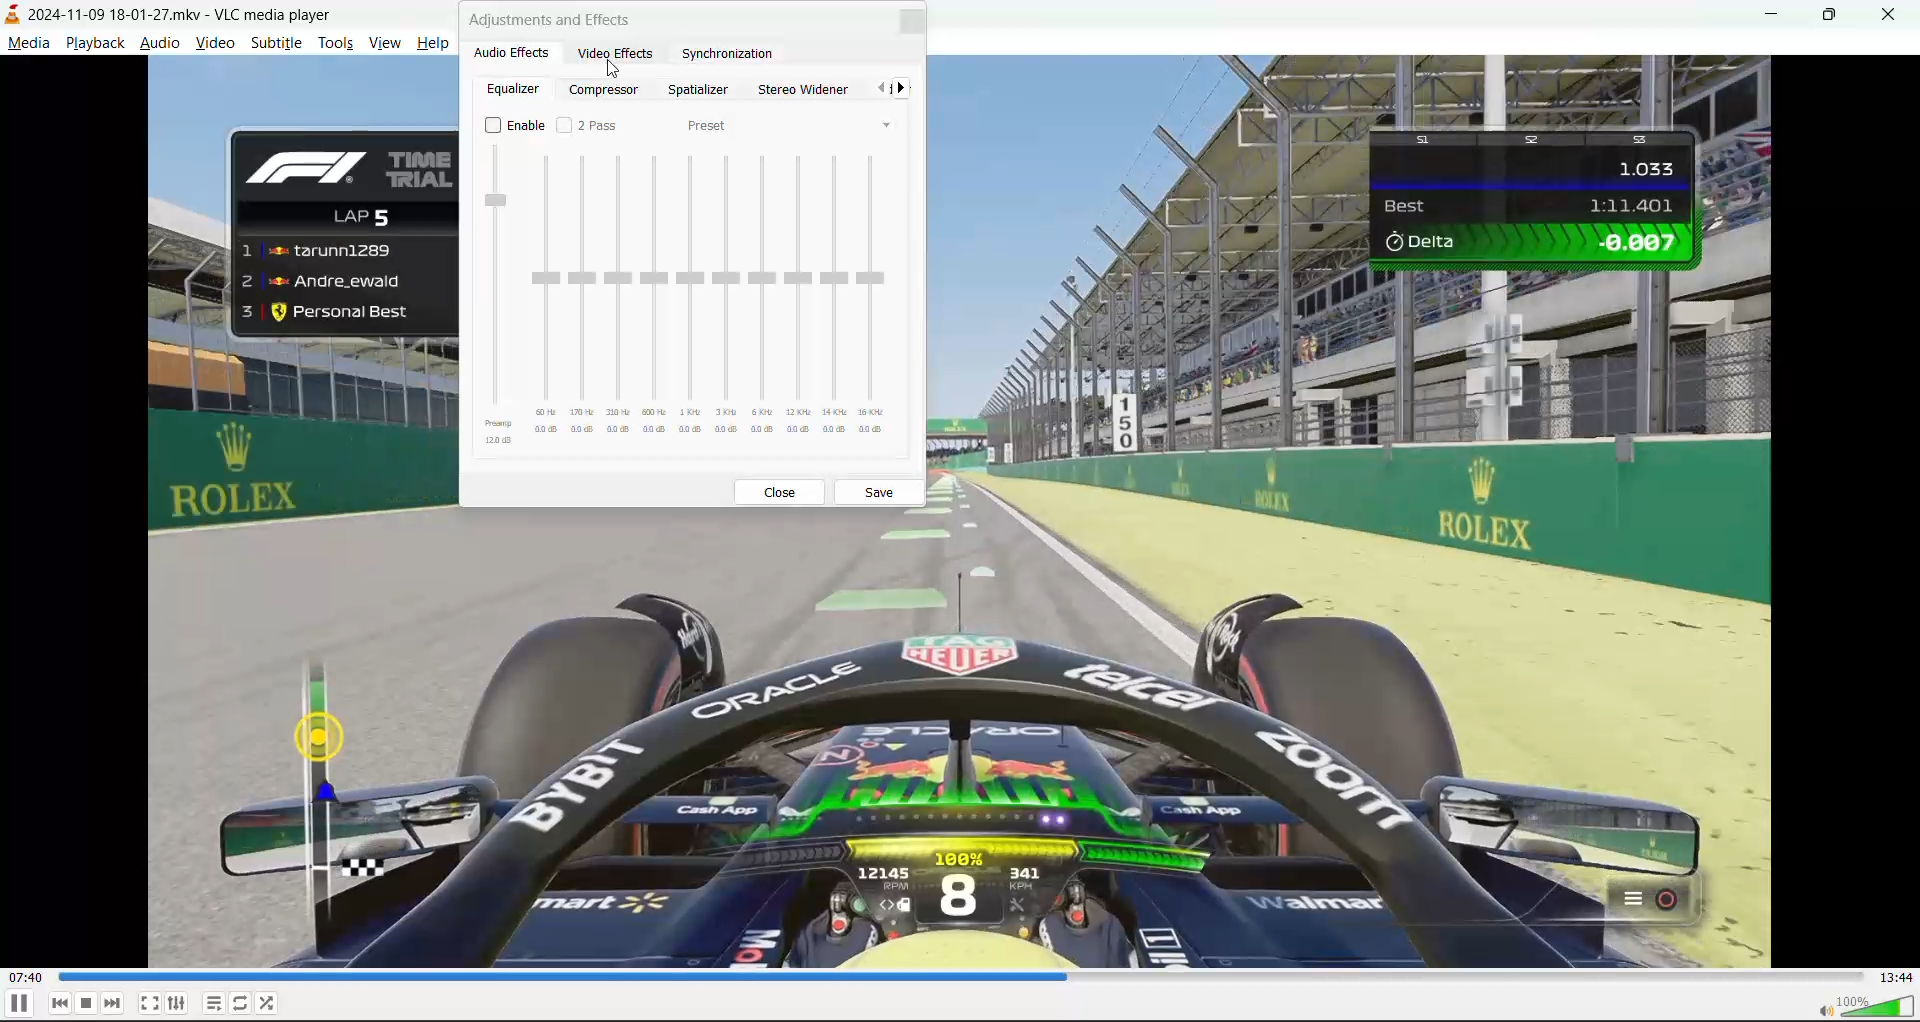  Describe the element at coordinates (436, 42) in the screenshot. I see `help` at that location.